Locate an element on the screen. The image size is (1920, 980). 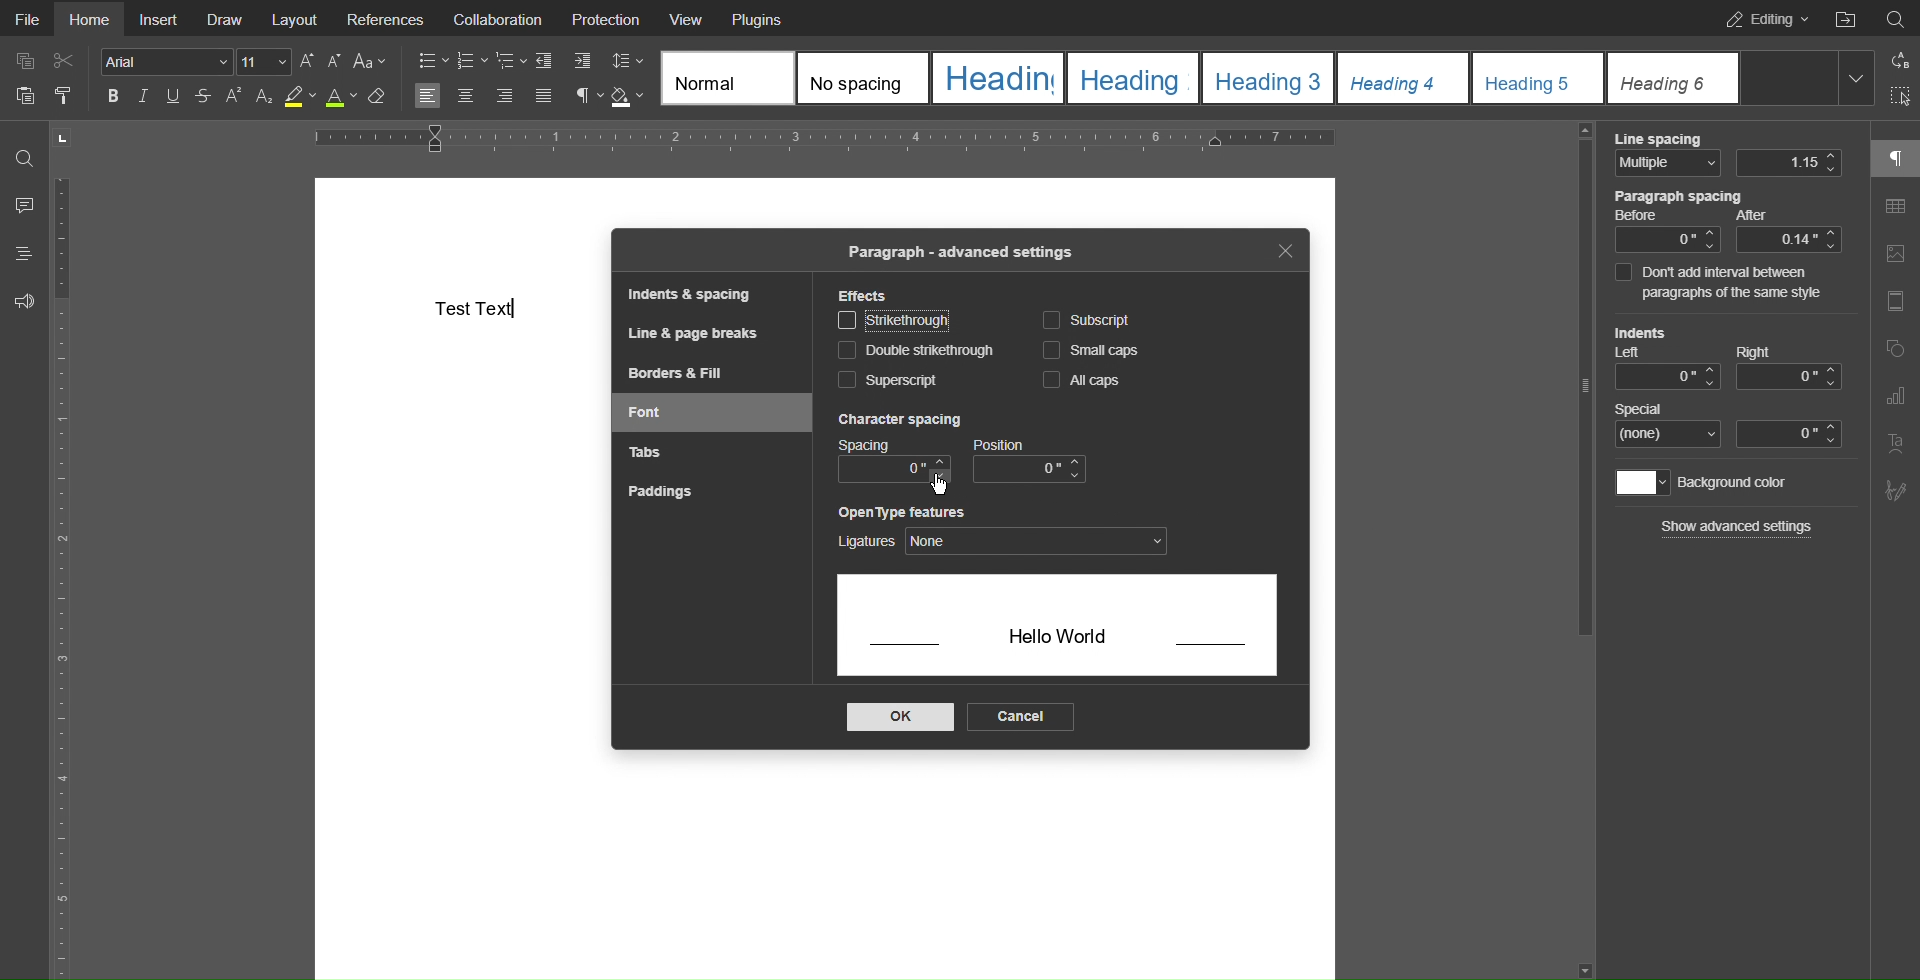
View is located at coordinates (688, 18).